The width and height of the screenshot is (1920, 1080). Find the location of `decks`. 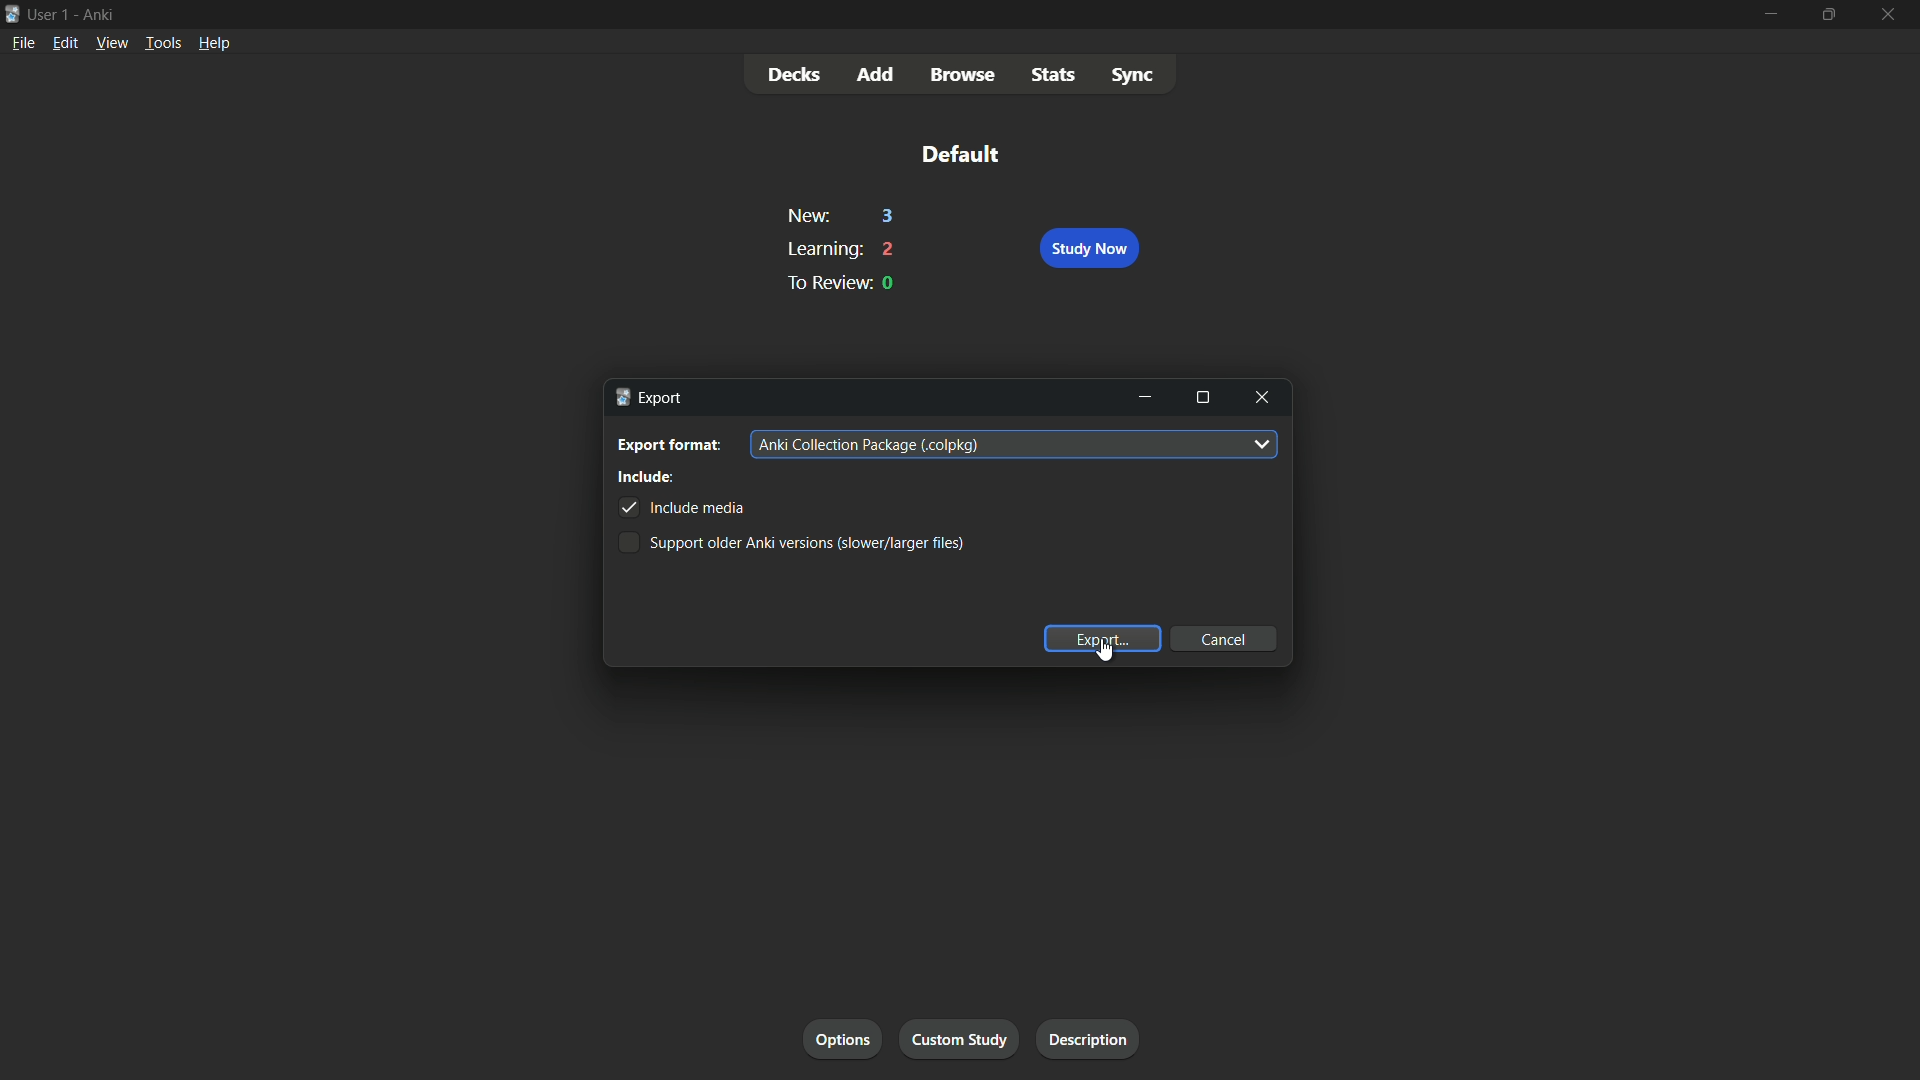

decks is located at coordinates (795, 75).